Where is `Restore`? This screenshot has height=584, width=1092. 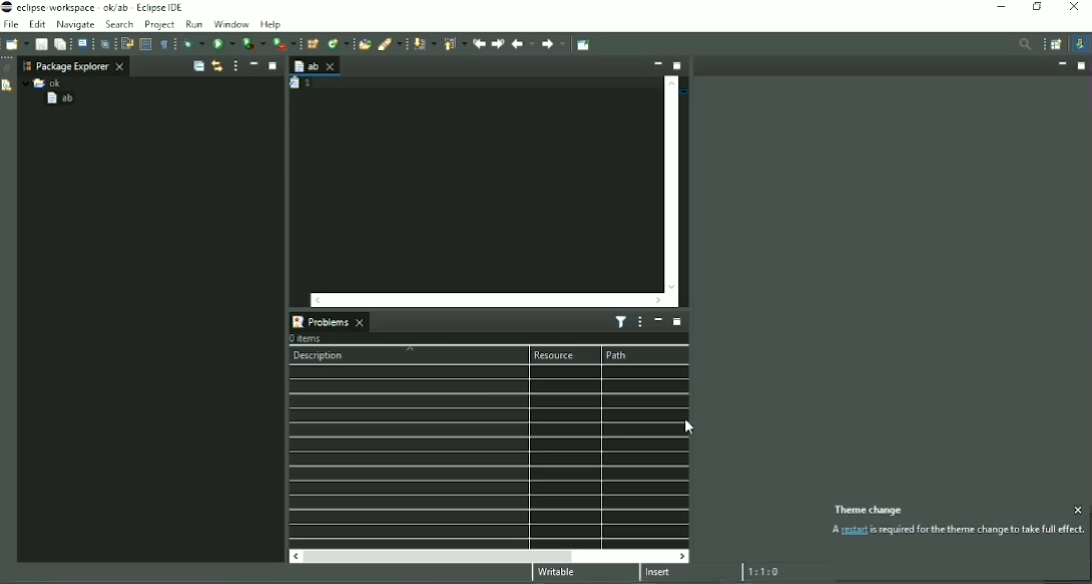
Restore is located at coordinates (8, 67).